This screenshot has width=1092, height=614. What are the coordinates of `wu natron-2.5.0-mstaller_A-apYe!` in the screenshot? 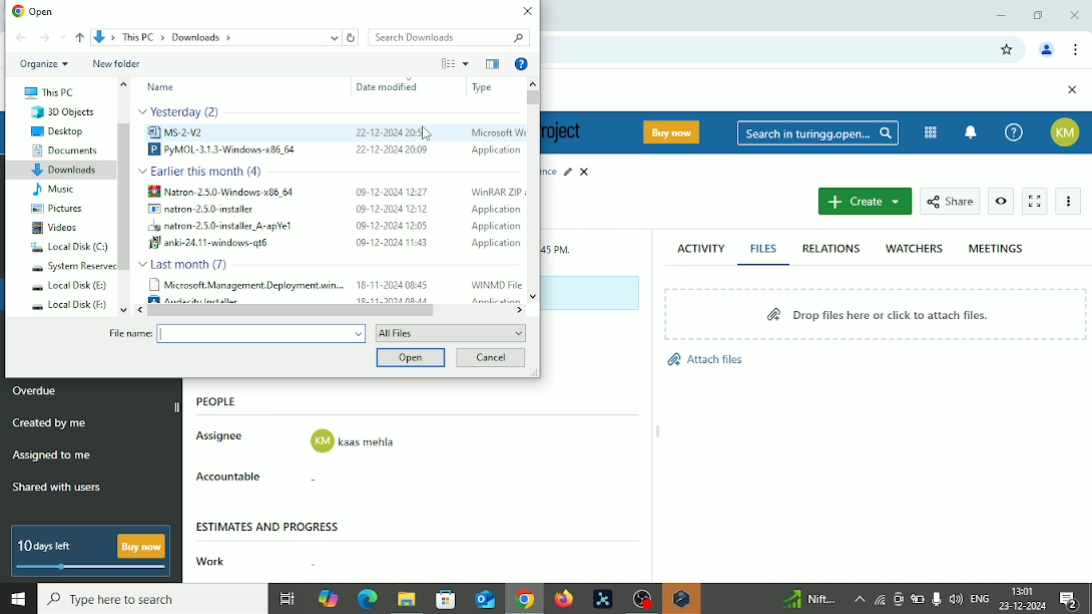 It's located at (225, 227).